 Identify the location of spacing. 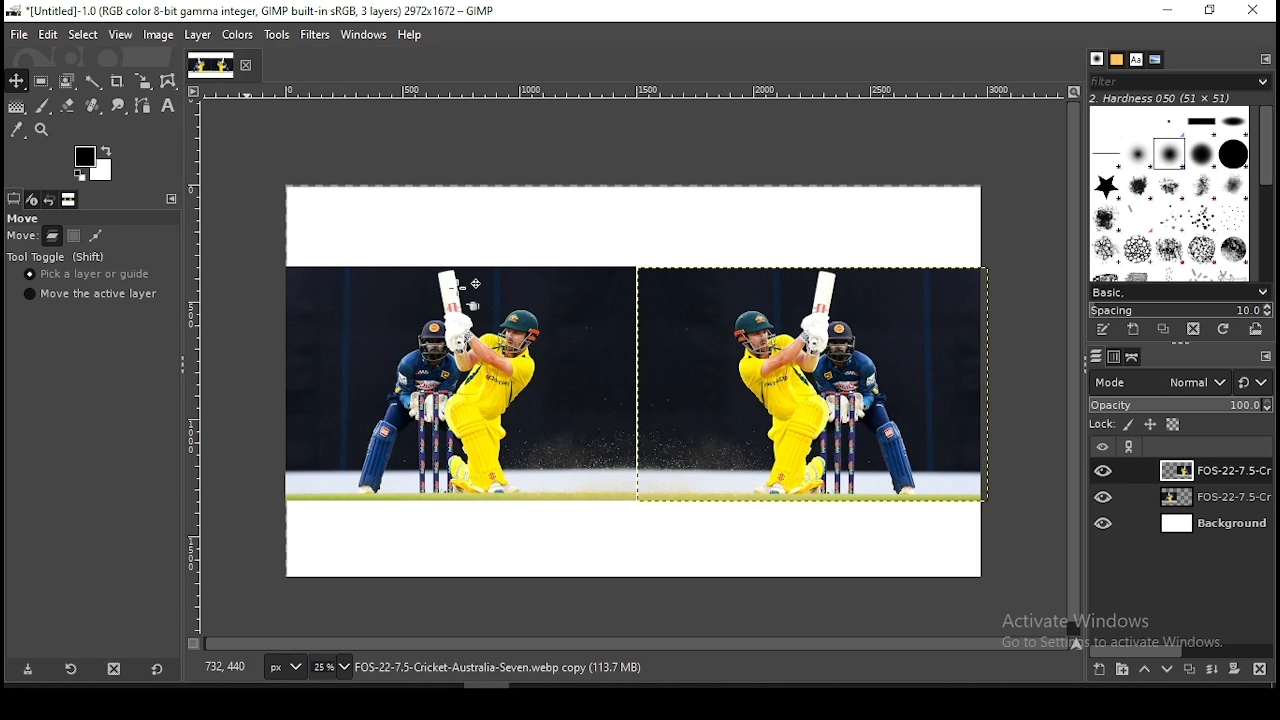
(1180, 309).